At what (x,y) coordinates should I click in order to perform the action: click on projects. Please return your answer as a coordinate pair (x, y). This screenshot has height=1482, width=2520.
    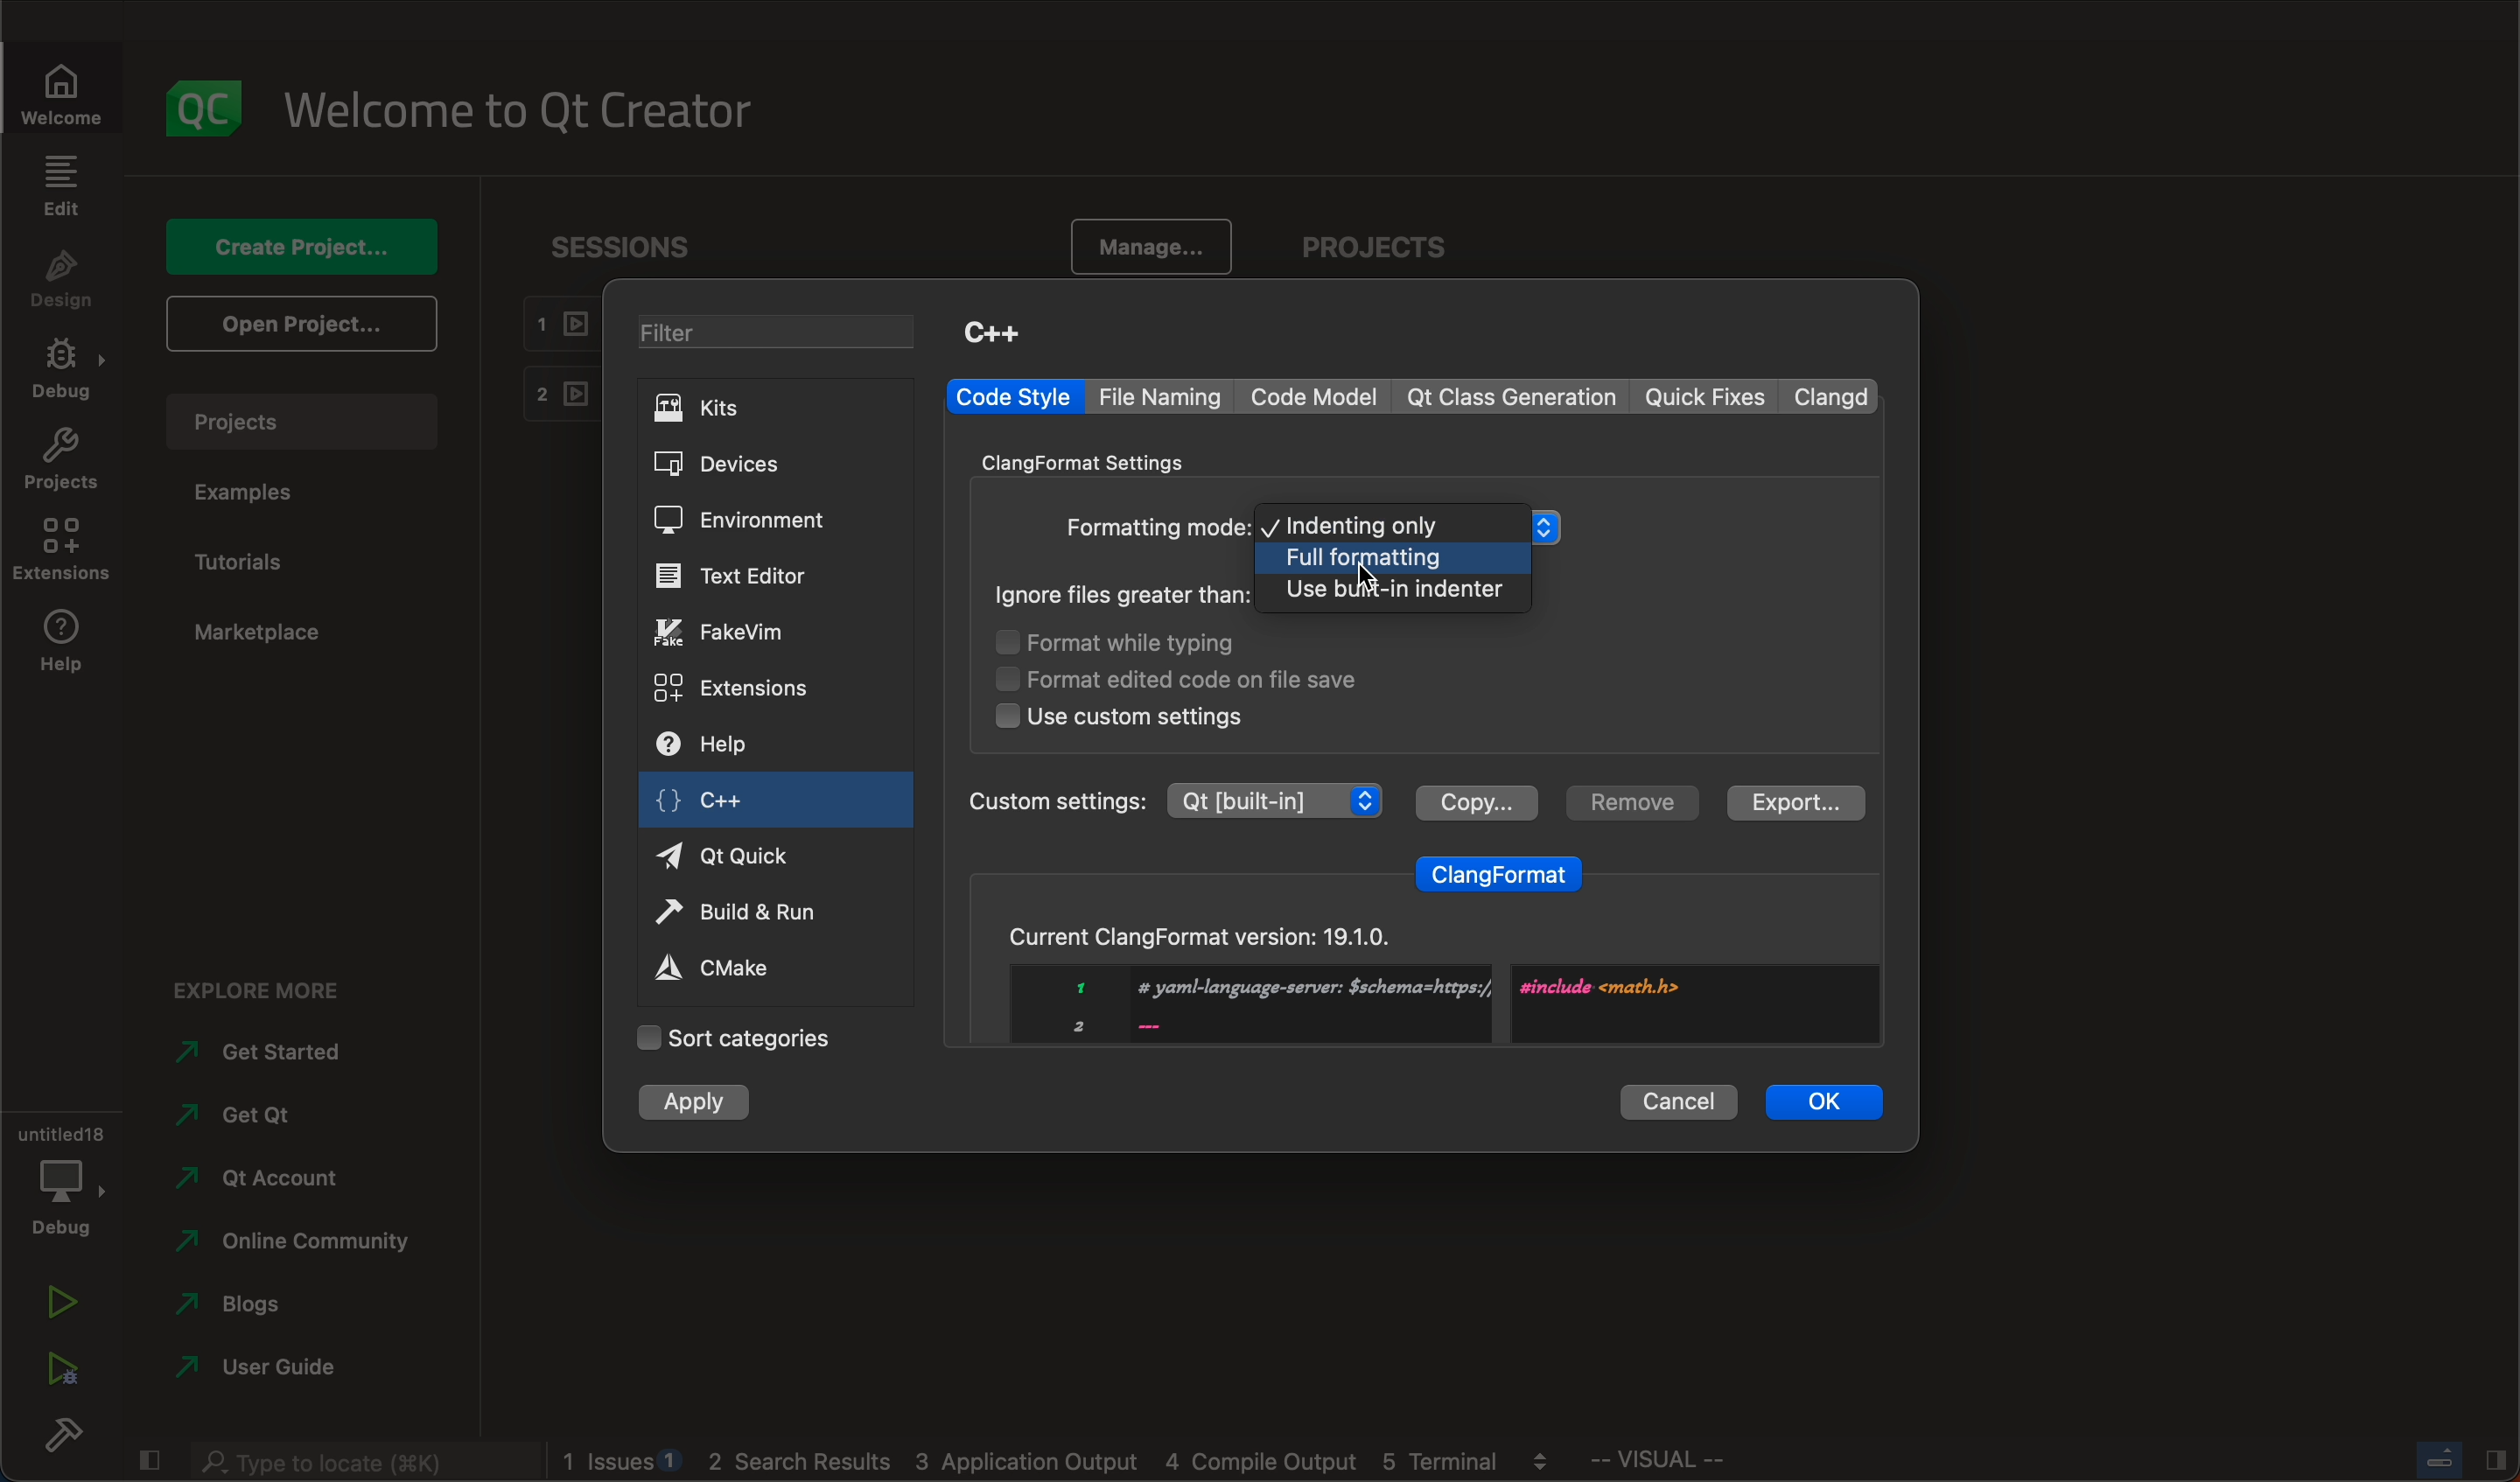
    Looking at the image, I should click on (312, 421).